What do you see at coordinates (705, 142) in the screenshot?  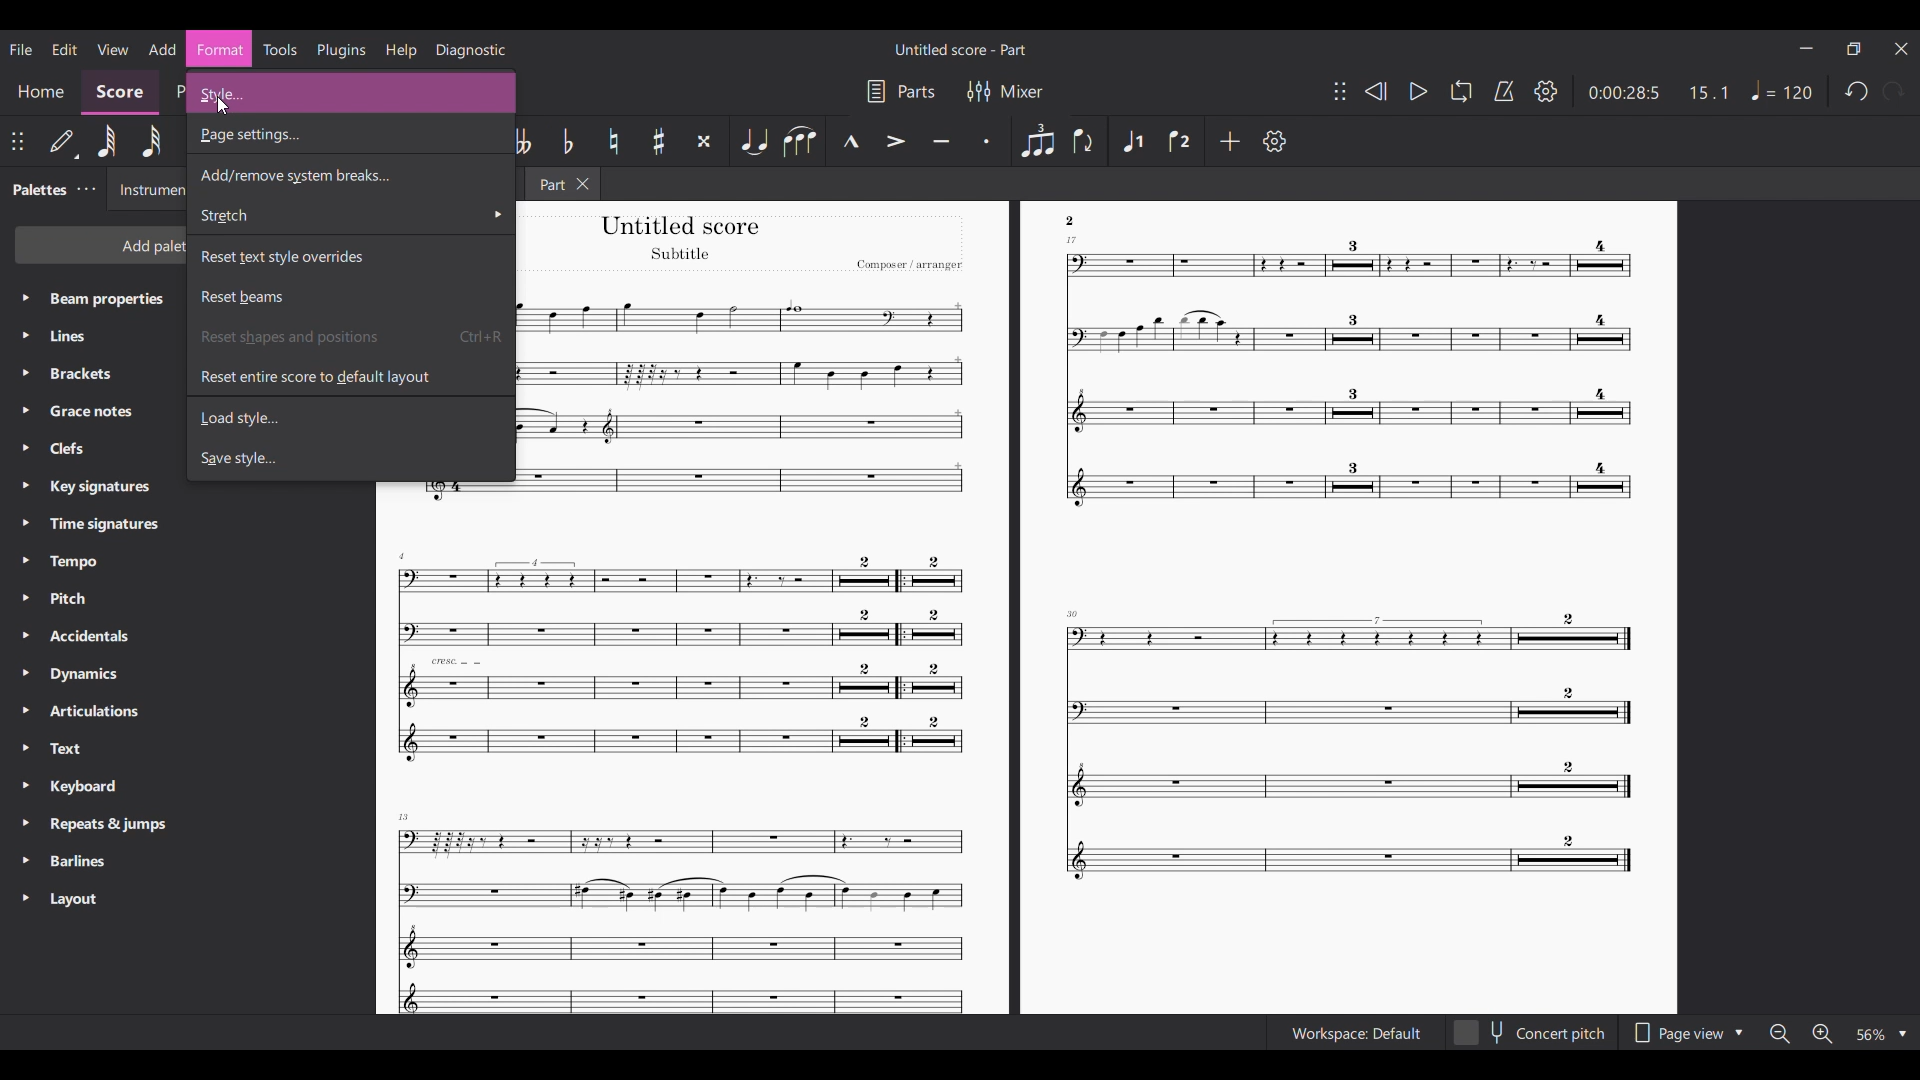 I see `Toggle double sharp` at bounding box center [705, 142].